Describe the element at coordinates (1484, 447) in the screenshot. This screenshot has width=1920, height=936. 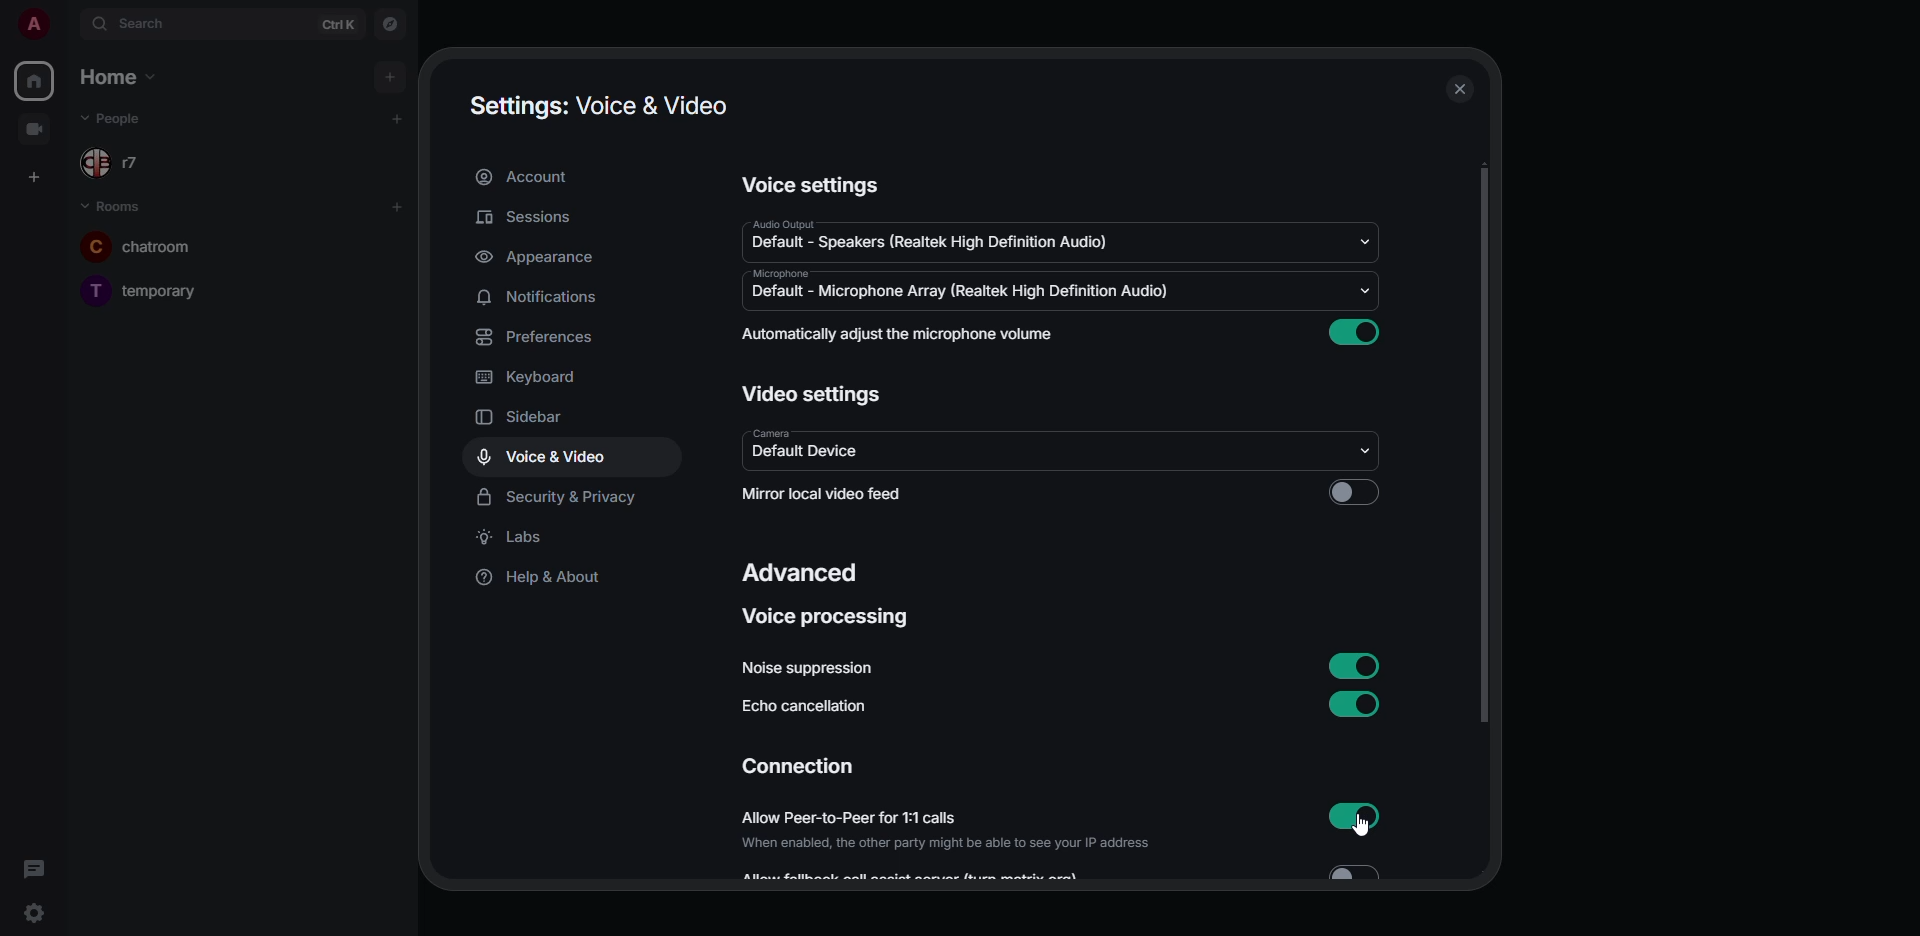
I see `scroll bar` at that location.